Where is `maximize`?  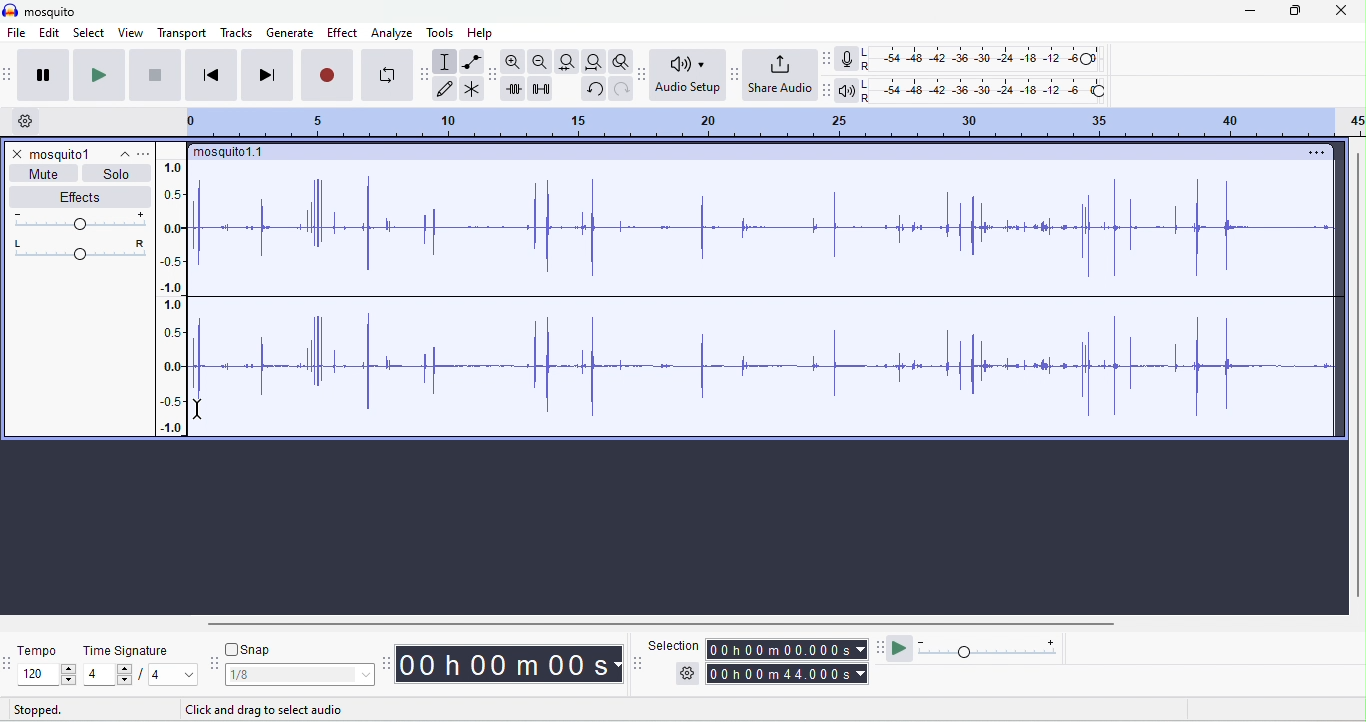 maximize is located at coordinates (1294, 11).